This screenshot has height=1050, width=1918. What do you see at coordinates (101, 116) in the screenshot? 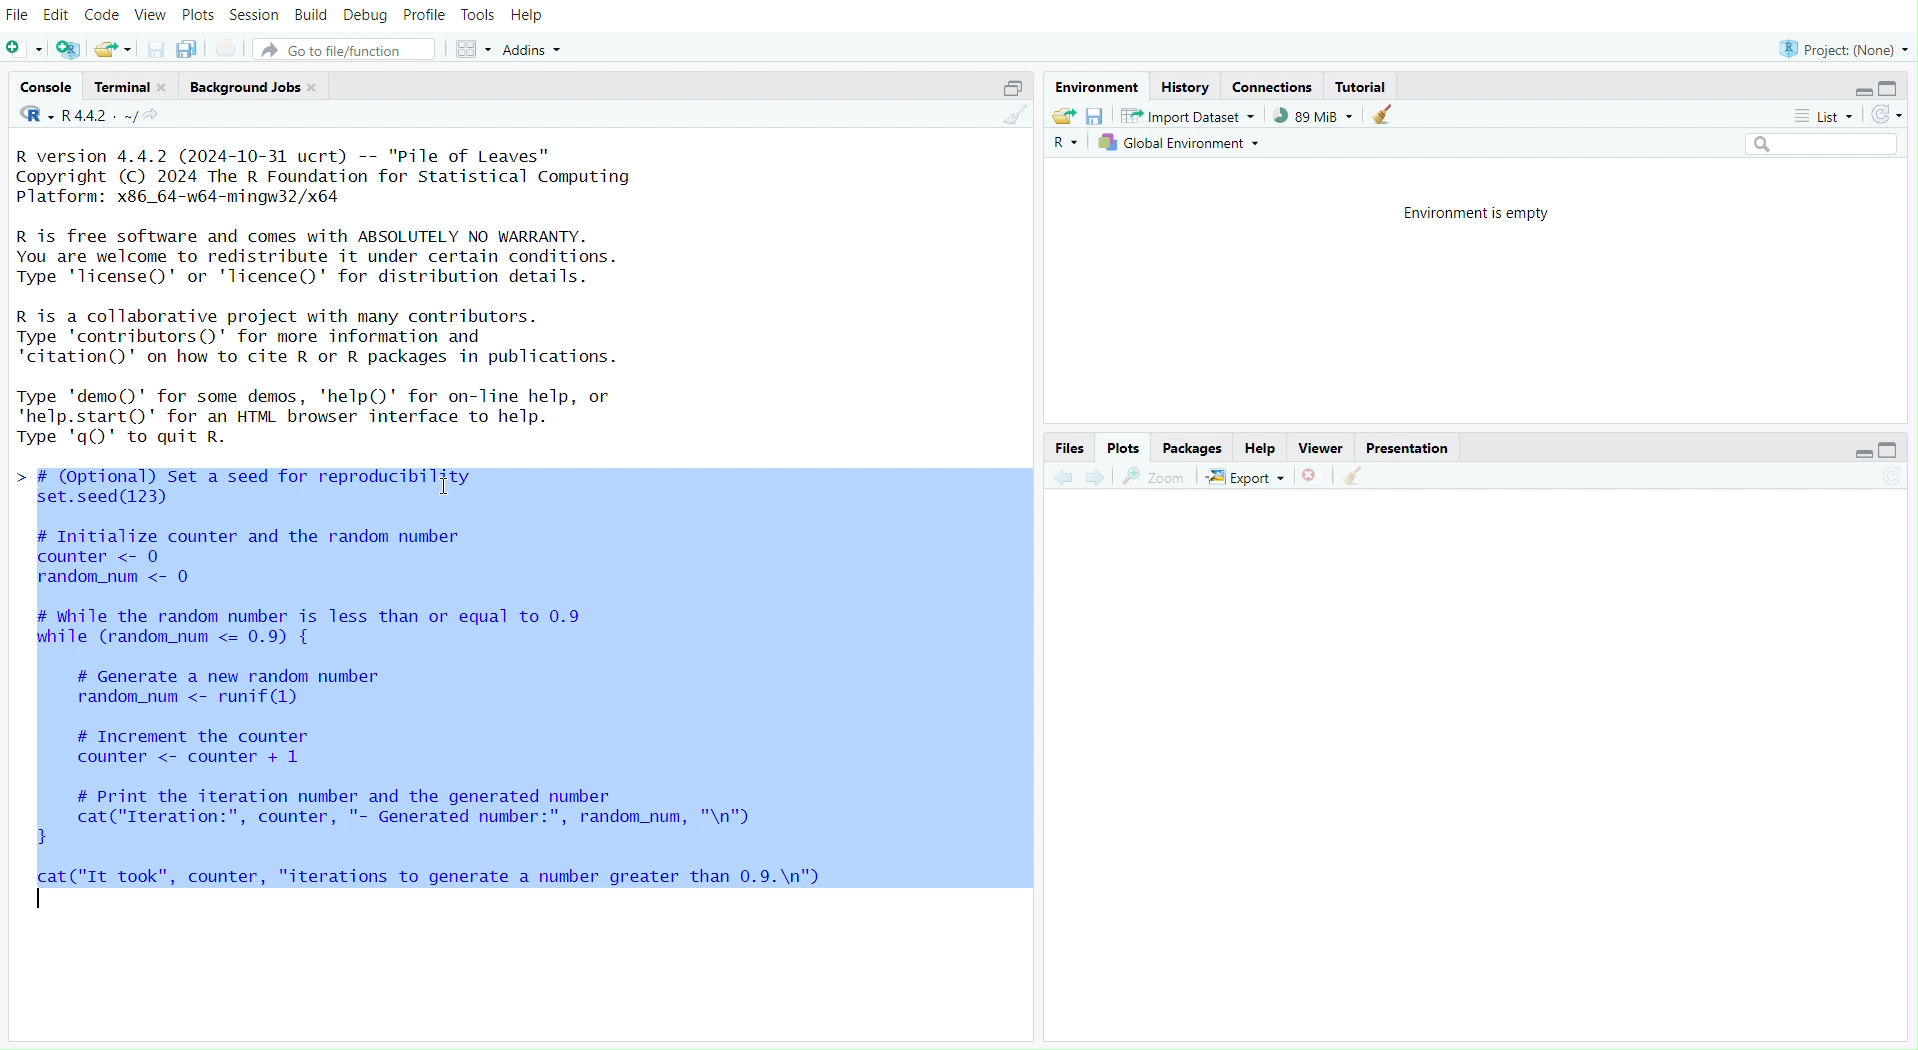
I see `R.4.4.2~/` at bounding box center [101, 116].